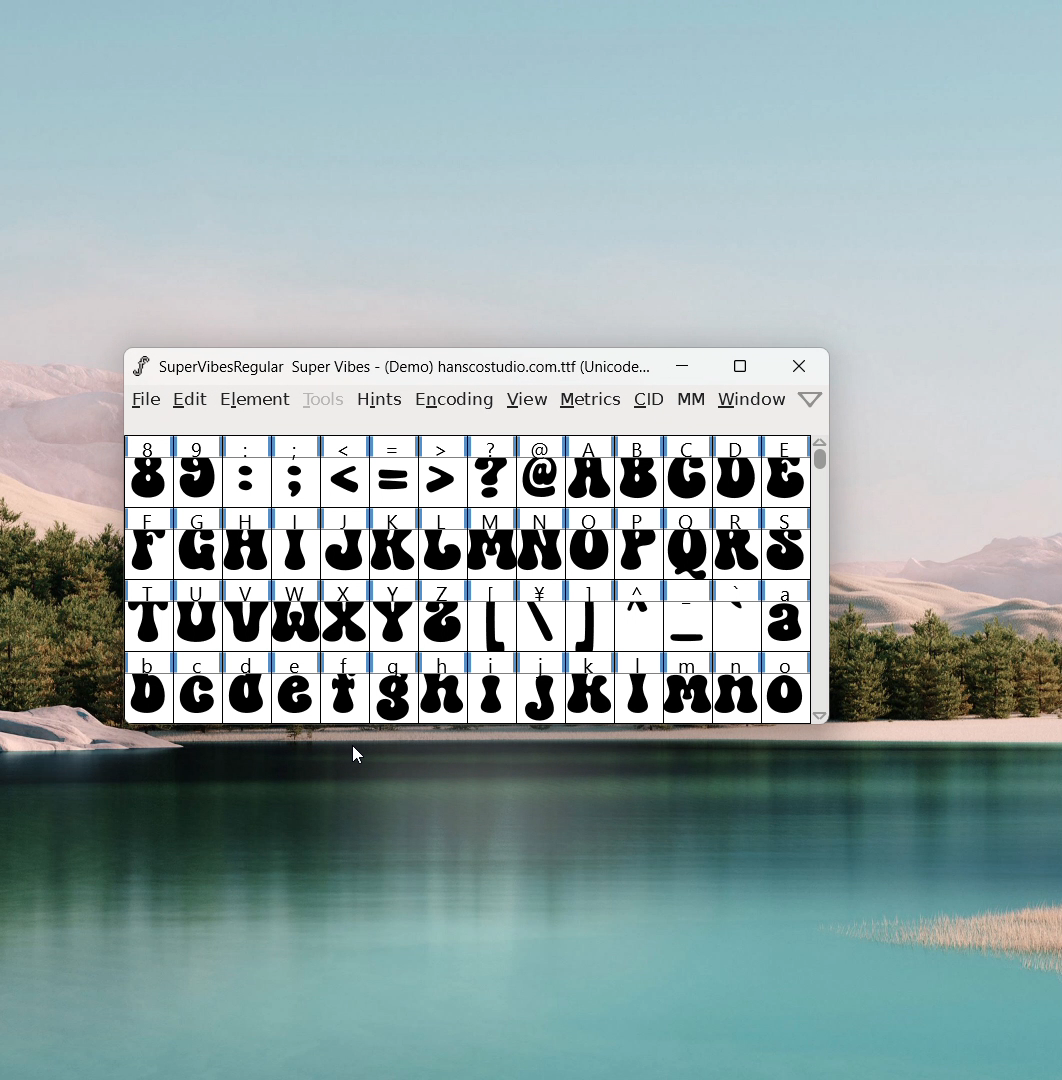 This screenshot has width=1062, height=1080. Describe the element at coordinates (248, 471) in the screenshot. I see `:` at that location.